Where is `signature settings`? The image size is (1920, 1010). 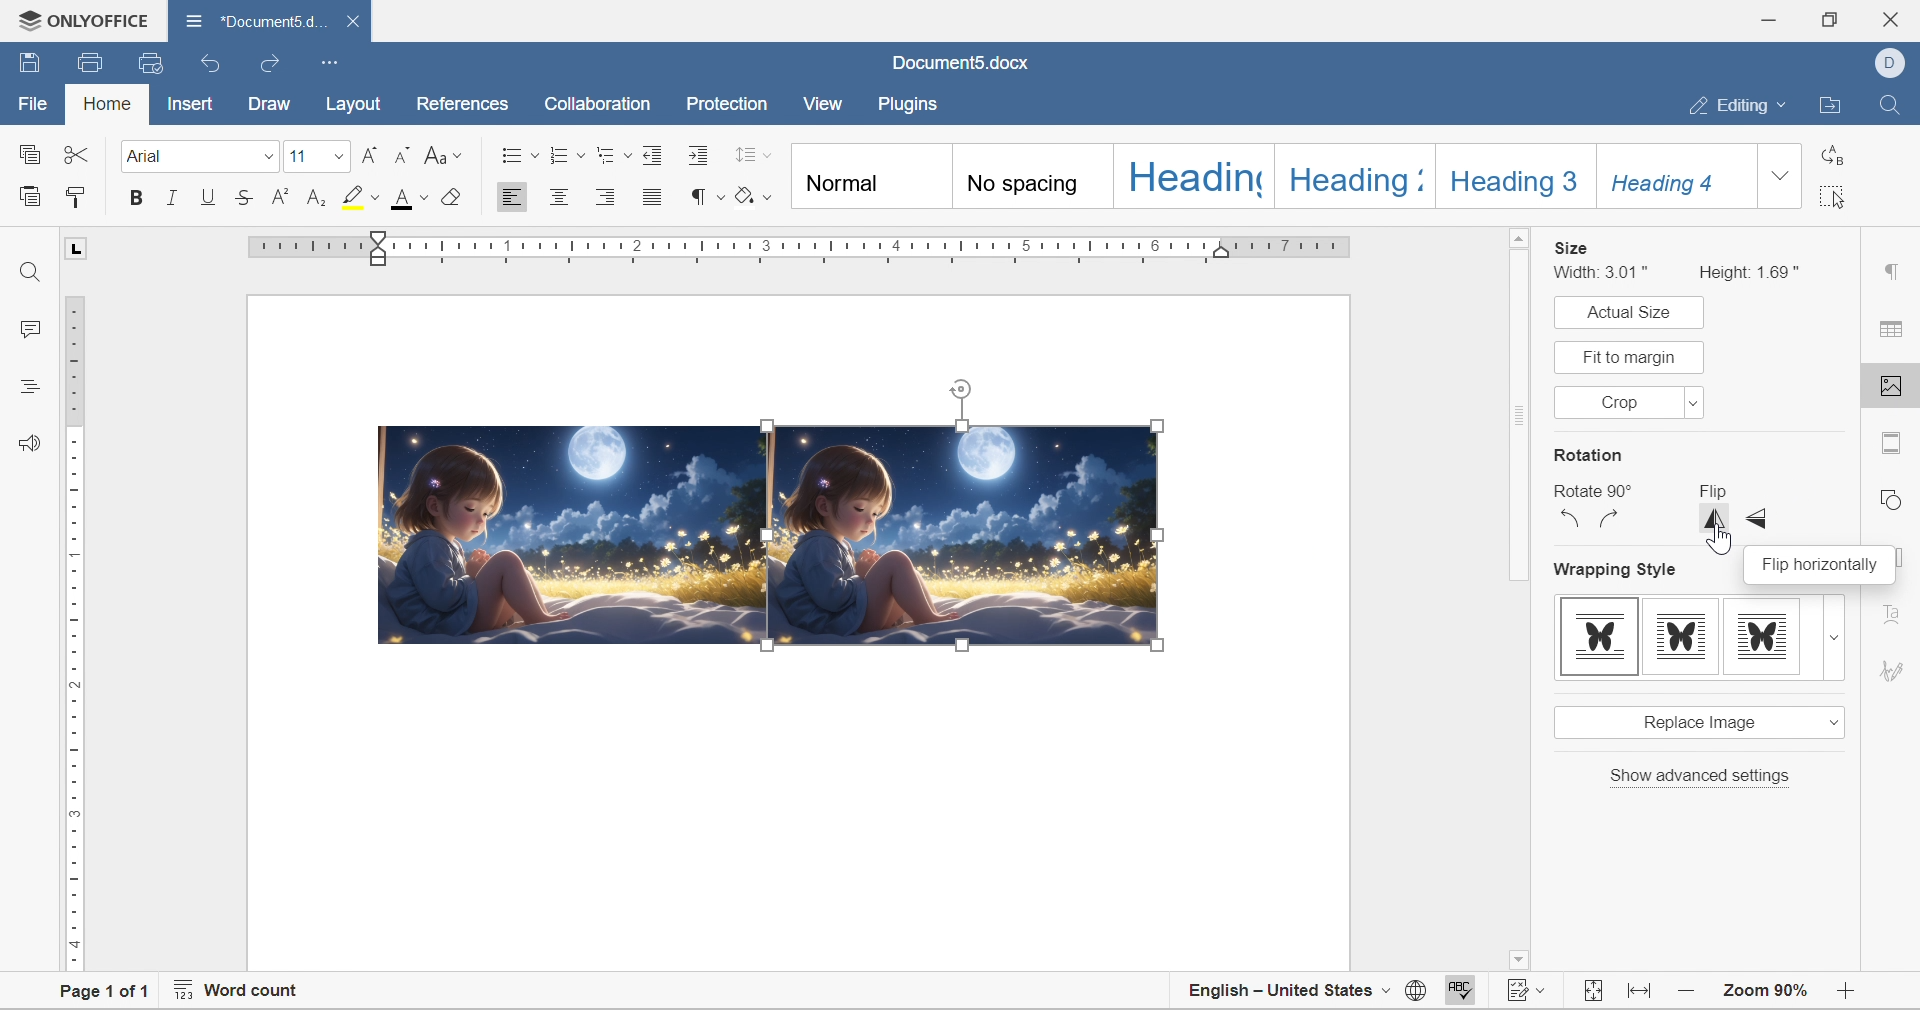 signature settings is located at coordinates (1896, 669).